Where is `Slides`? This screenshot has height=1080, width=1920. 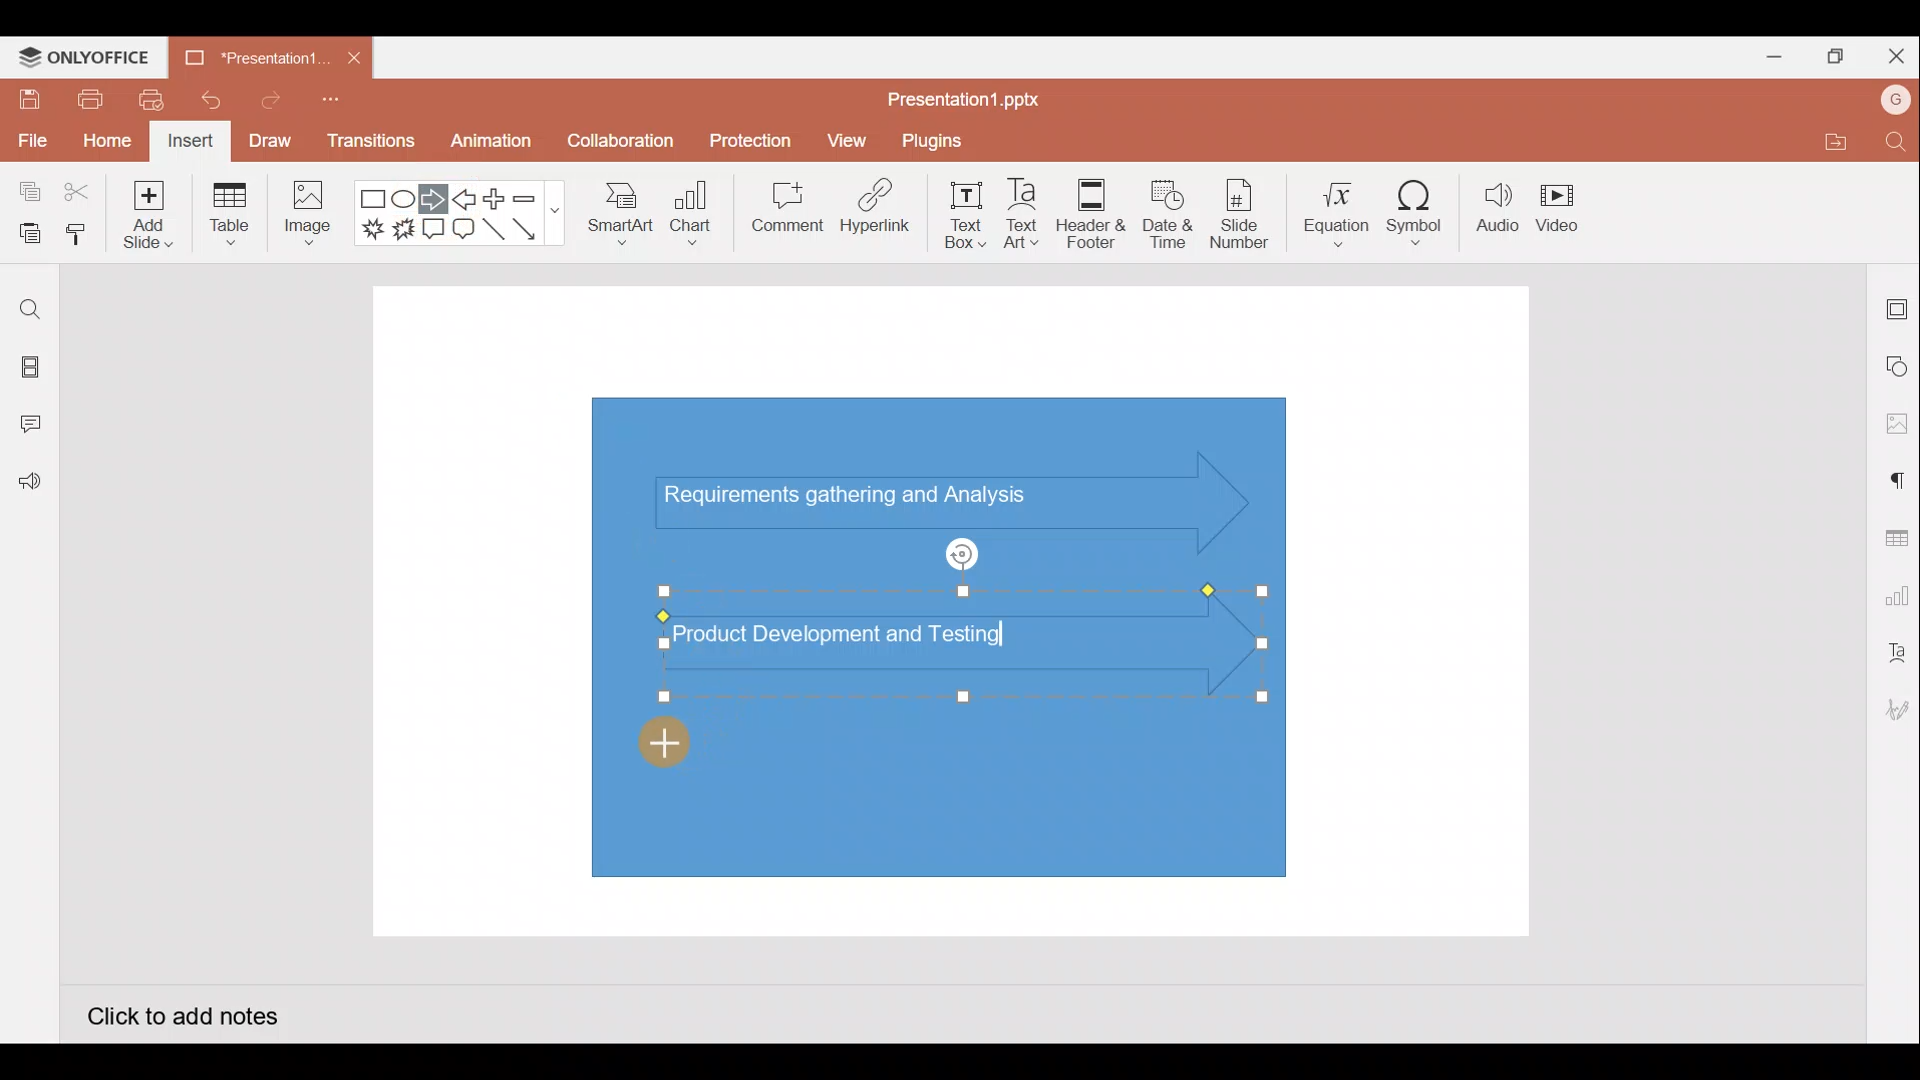 Slides is located at coordinates (28, 370).